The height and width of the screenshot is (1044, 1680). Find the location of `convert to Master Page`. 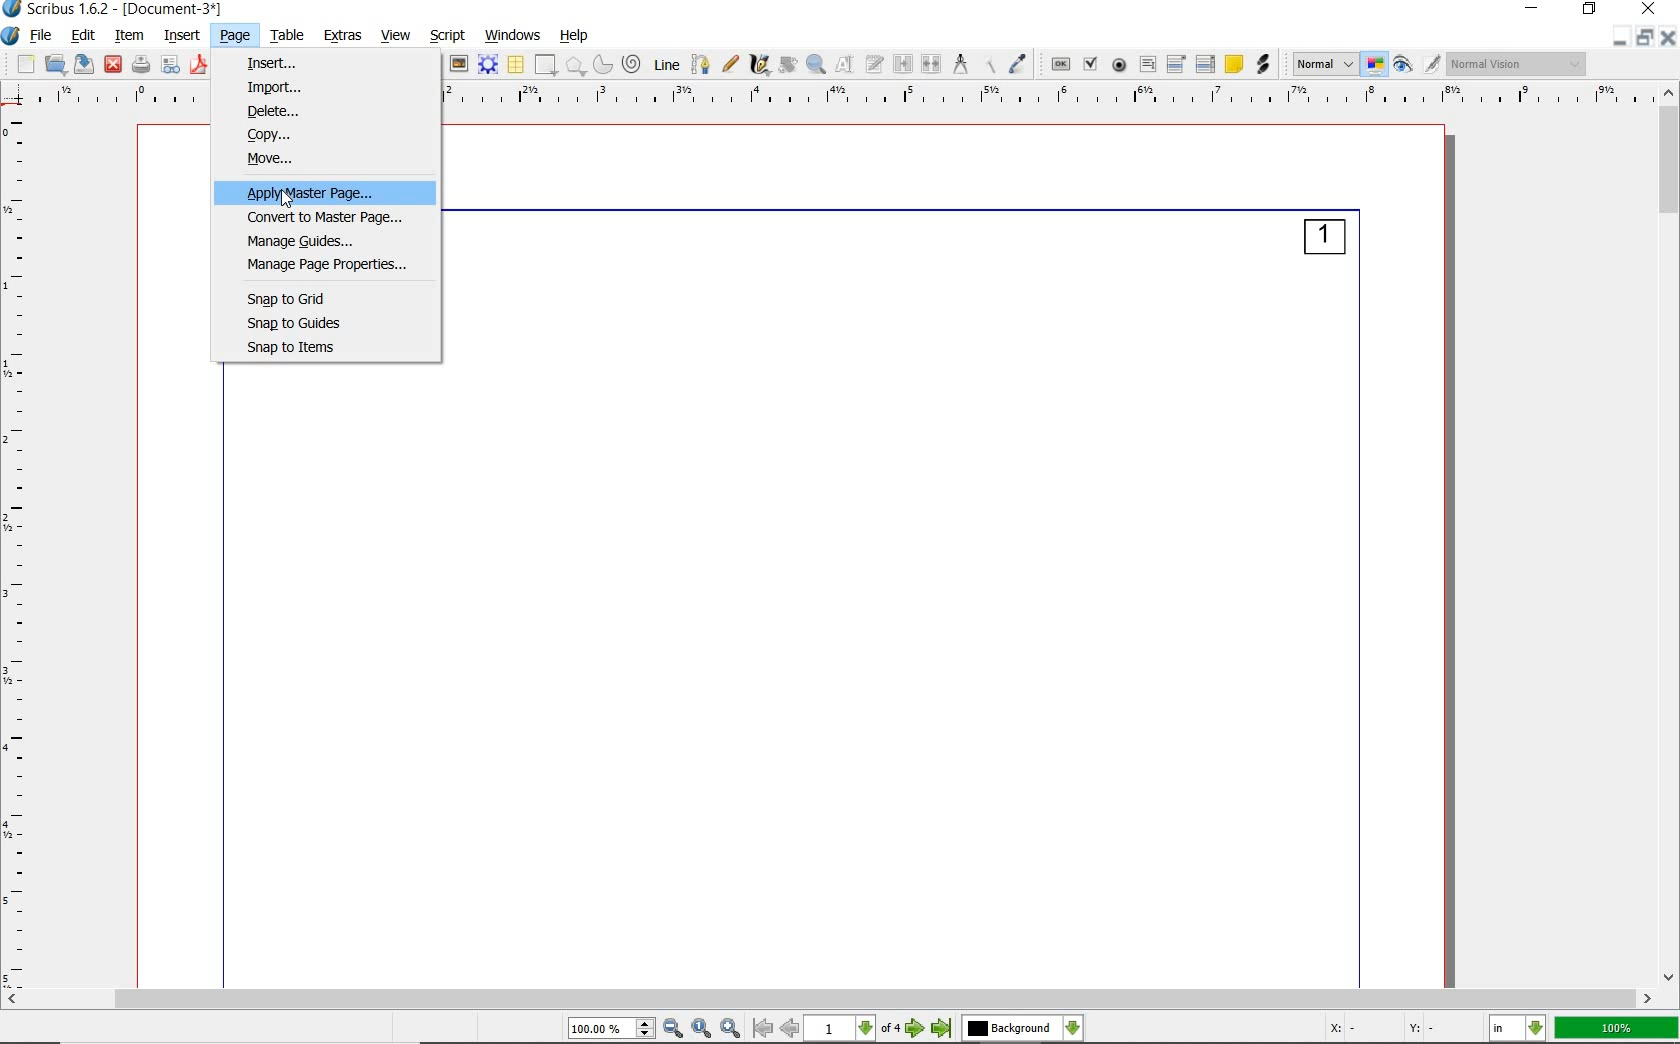

convert to Master Page is located at coordinates (329, 218).